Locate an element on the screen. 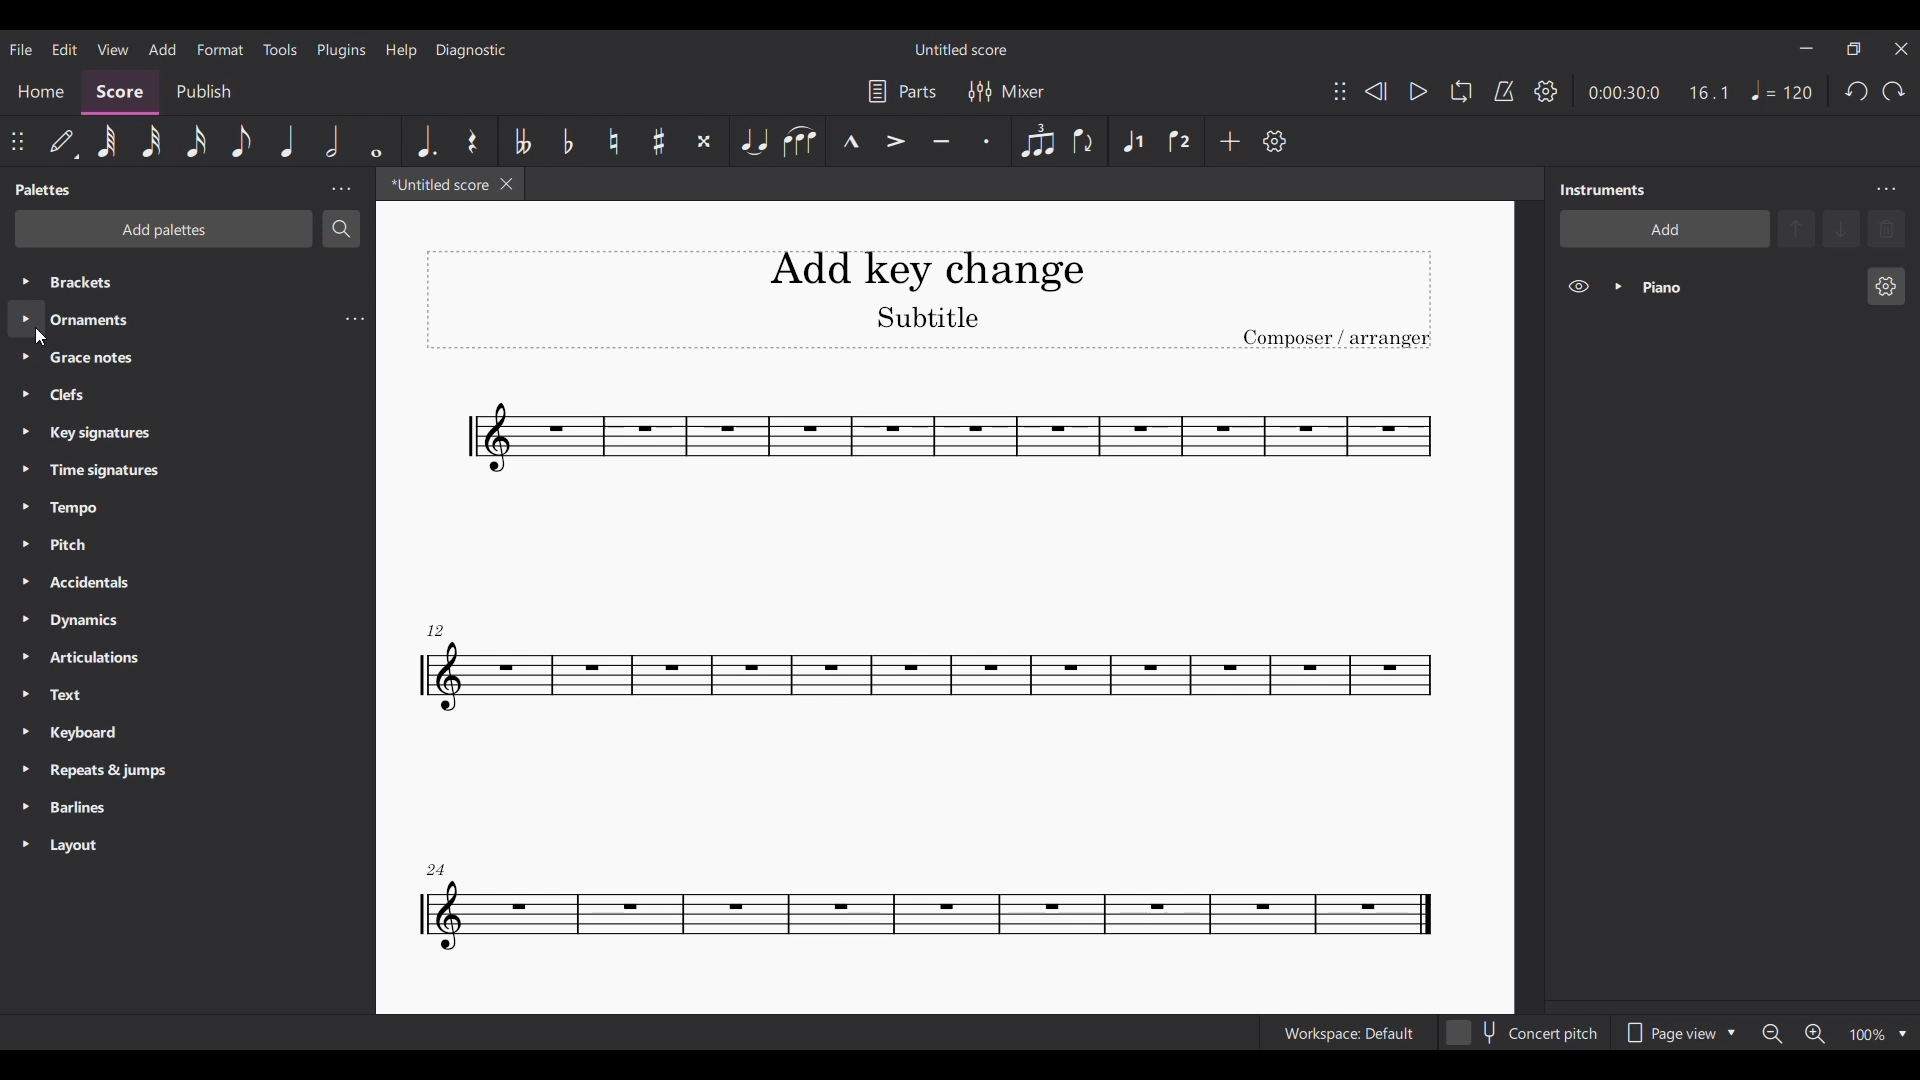  32nd note is located at coordinates (152, 141).